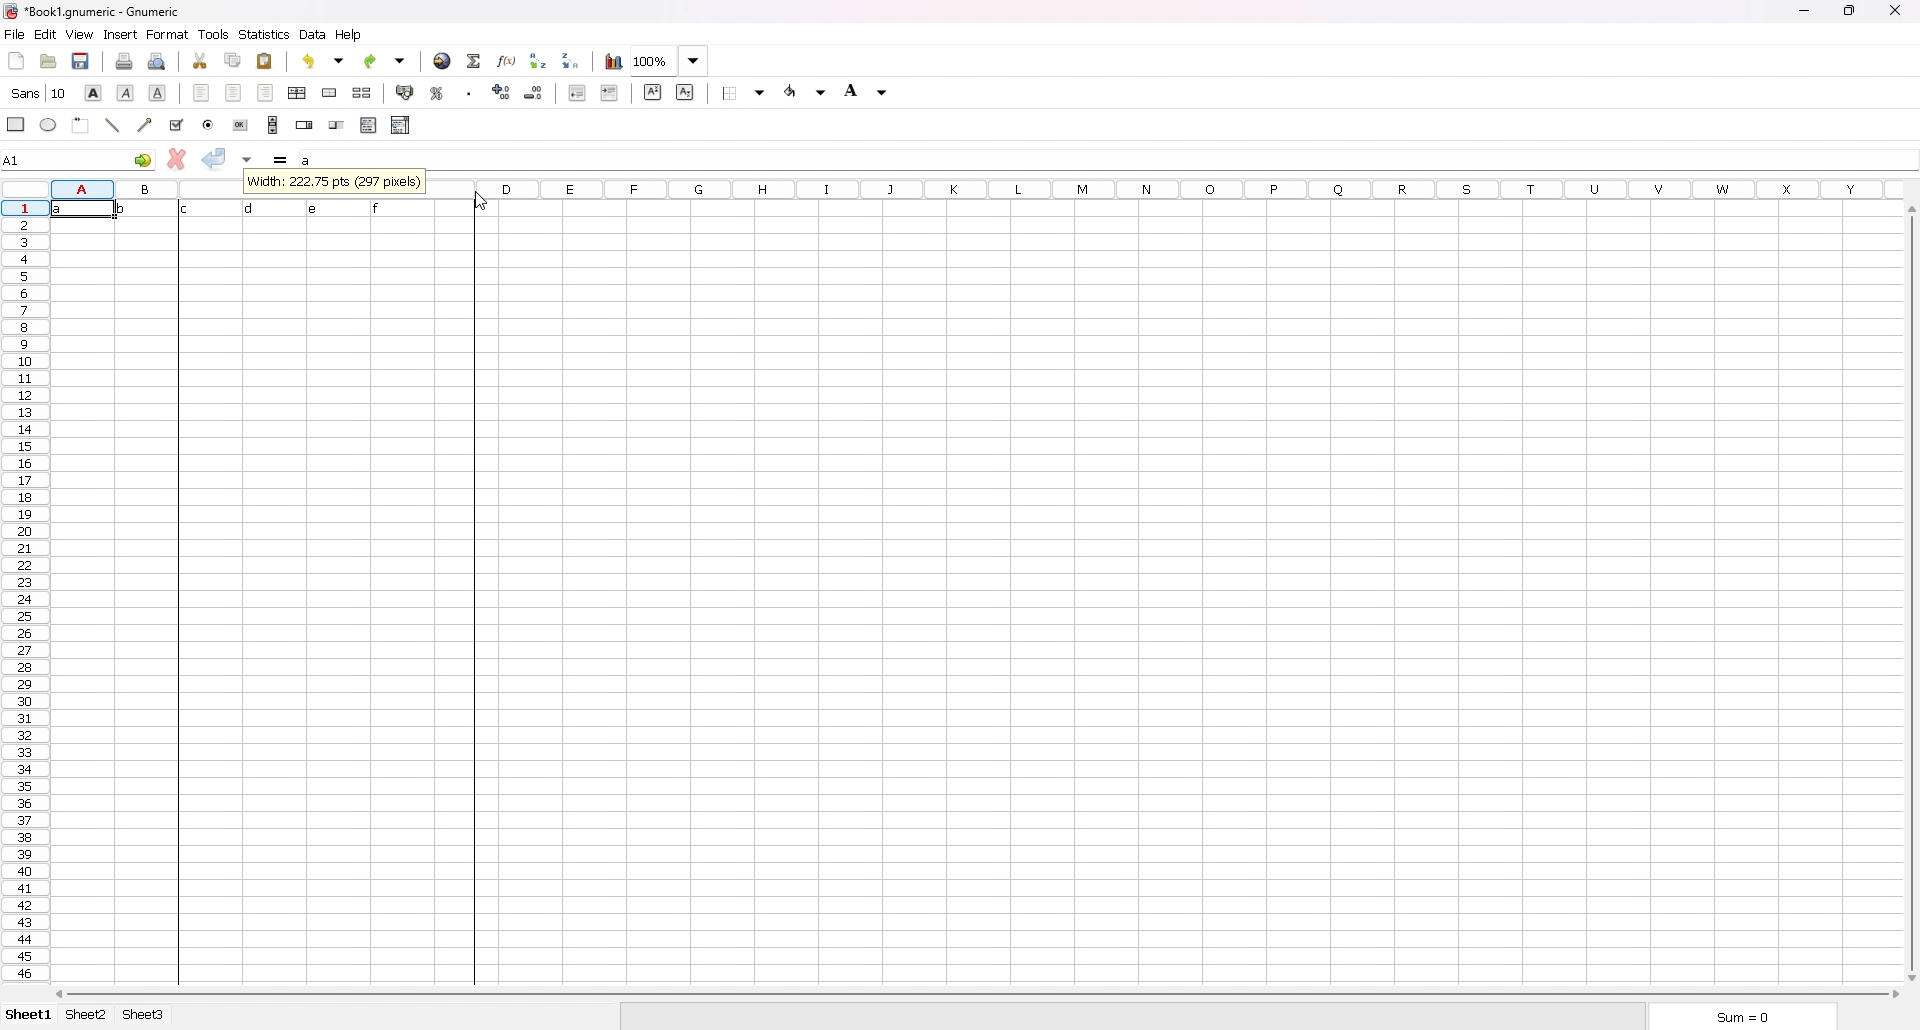 This screenshot has height=1030, width=1920. What do you see at coordinates (980, 995) in the screenshot?
I see `scroll bar` at bounding box center [980, 995].